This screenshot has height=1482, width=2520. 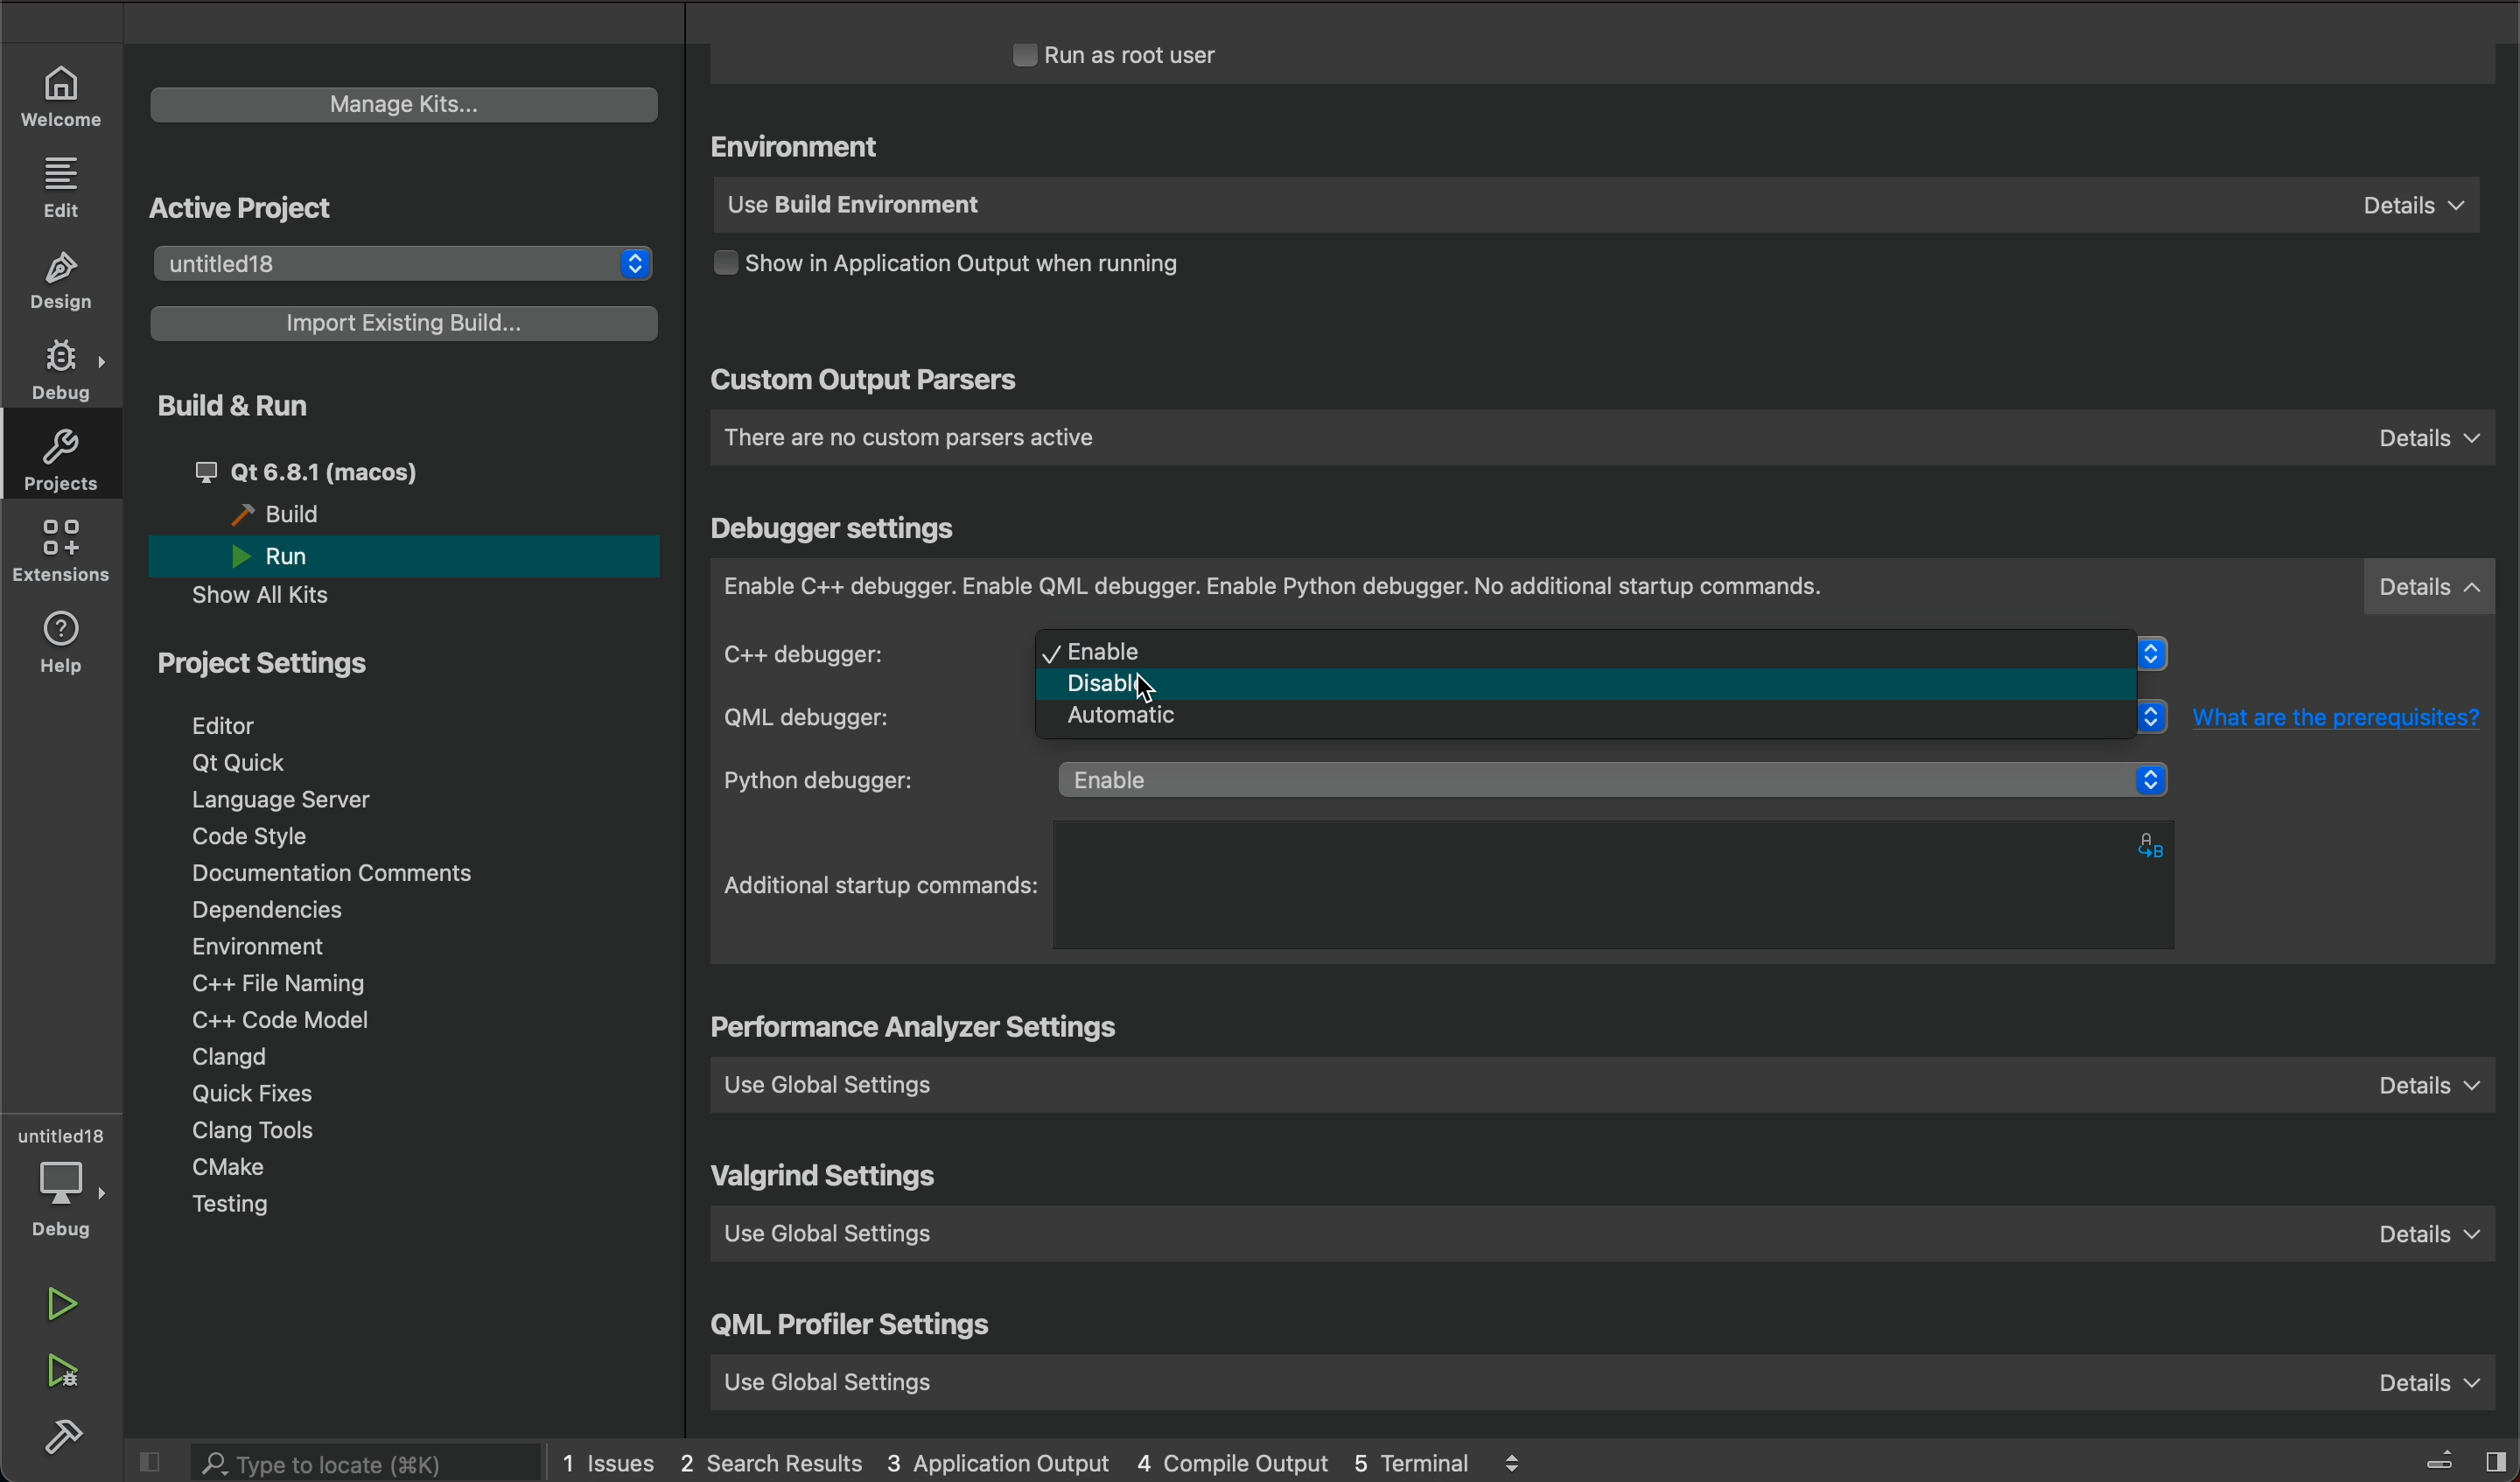 I want to click on run debug, so click(x=67, y=1372).